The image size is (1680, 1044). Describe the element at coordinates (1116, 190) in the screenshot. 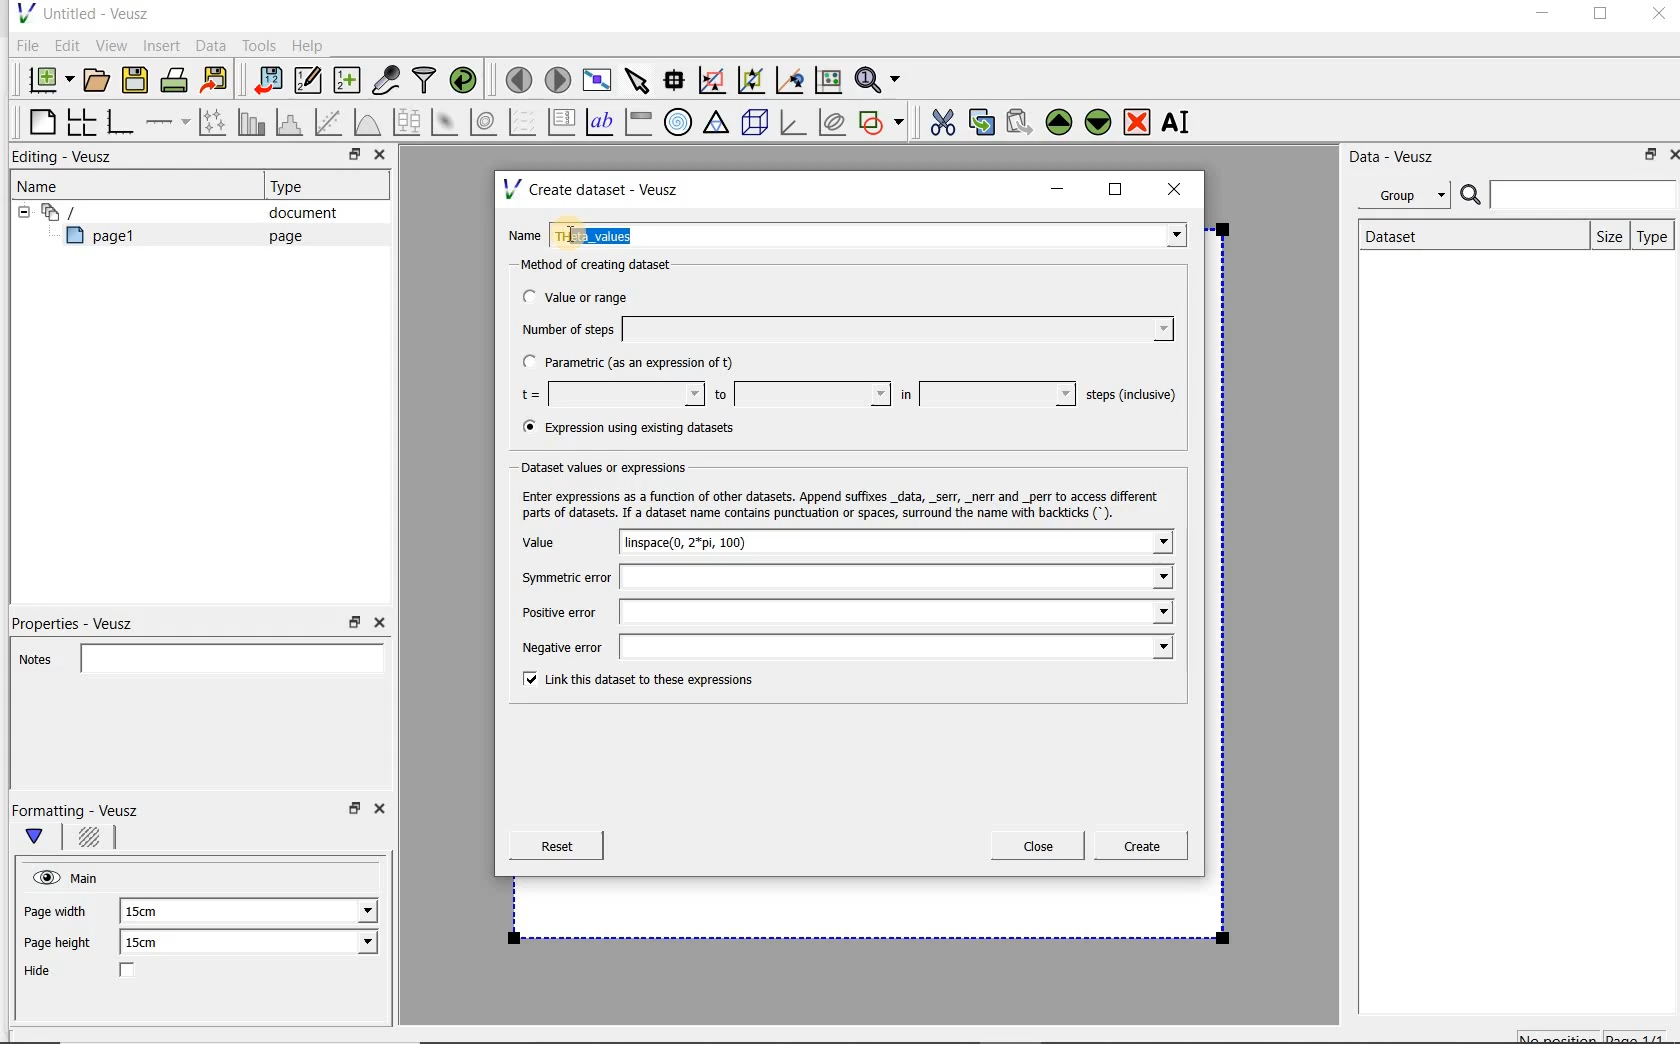

I see `maximize` at that location.